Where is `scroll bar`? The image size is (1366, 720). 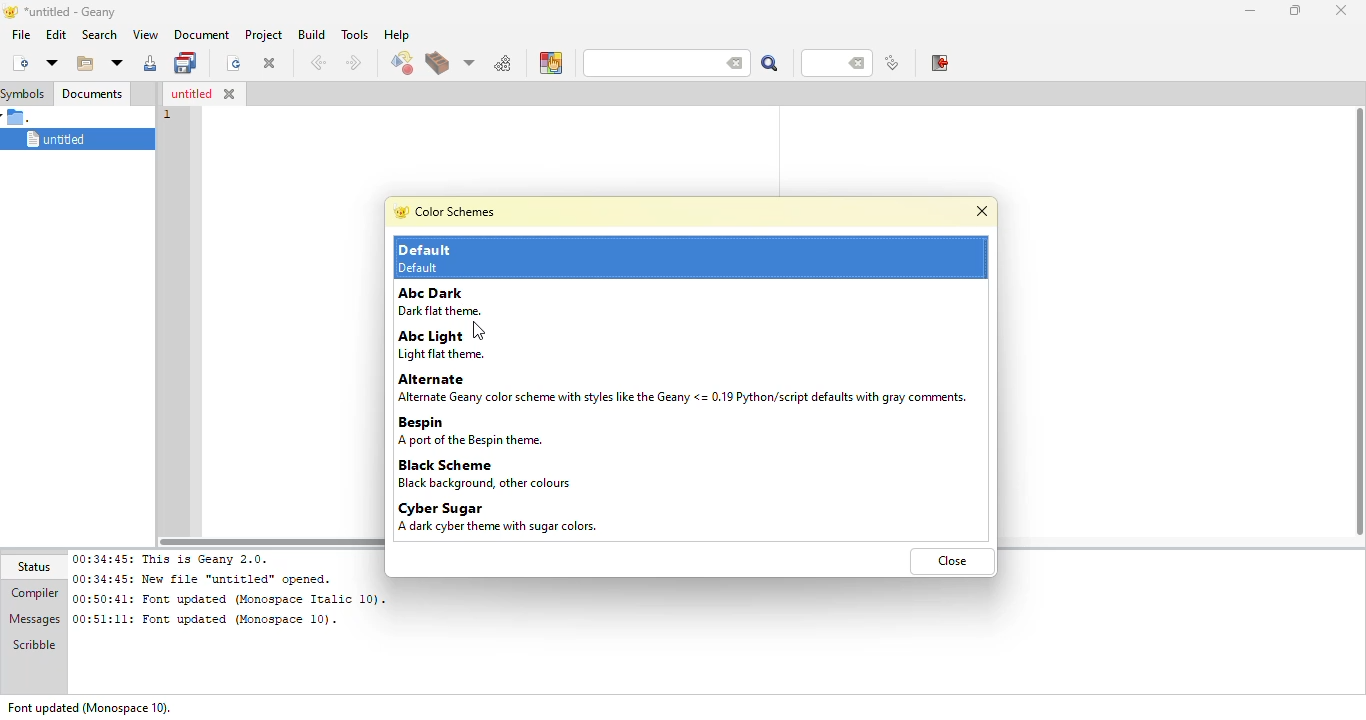 scroll bar is located at coordinates (267, 535).